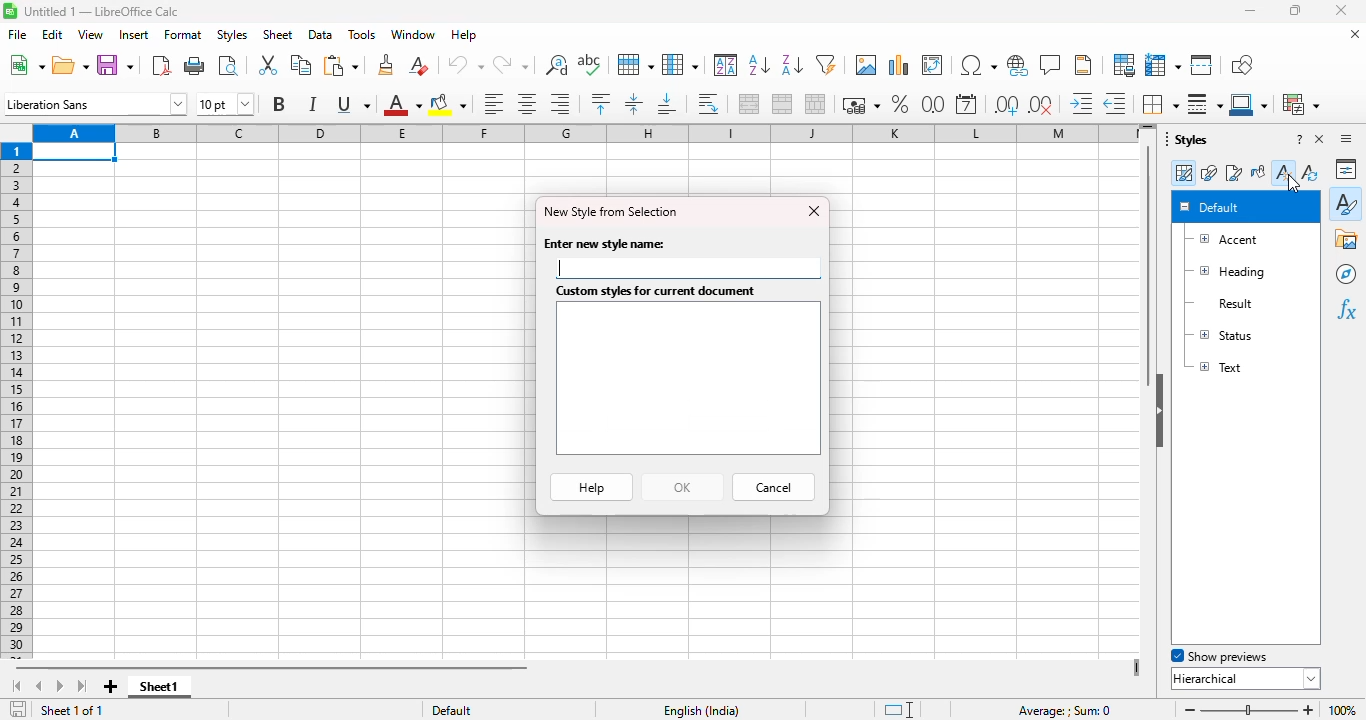 The height and width of the screenshot is (720, 1366). What do you see at coordinates (559, 103) in the screenshot?
I see `align right` at bounding box center [559, 103].